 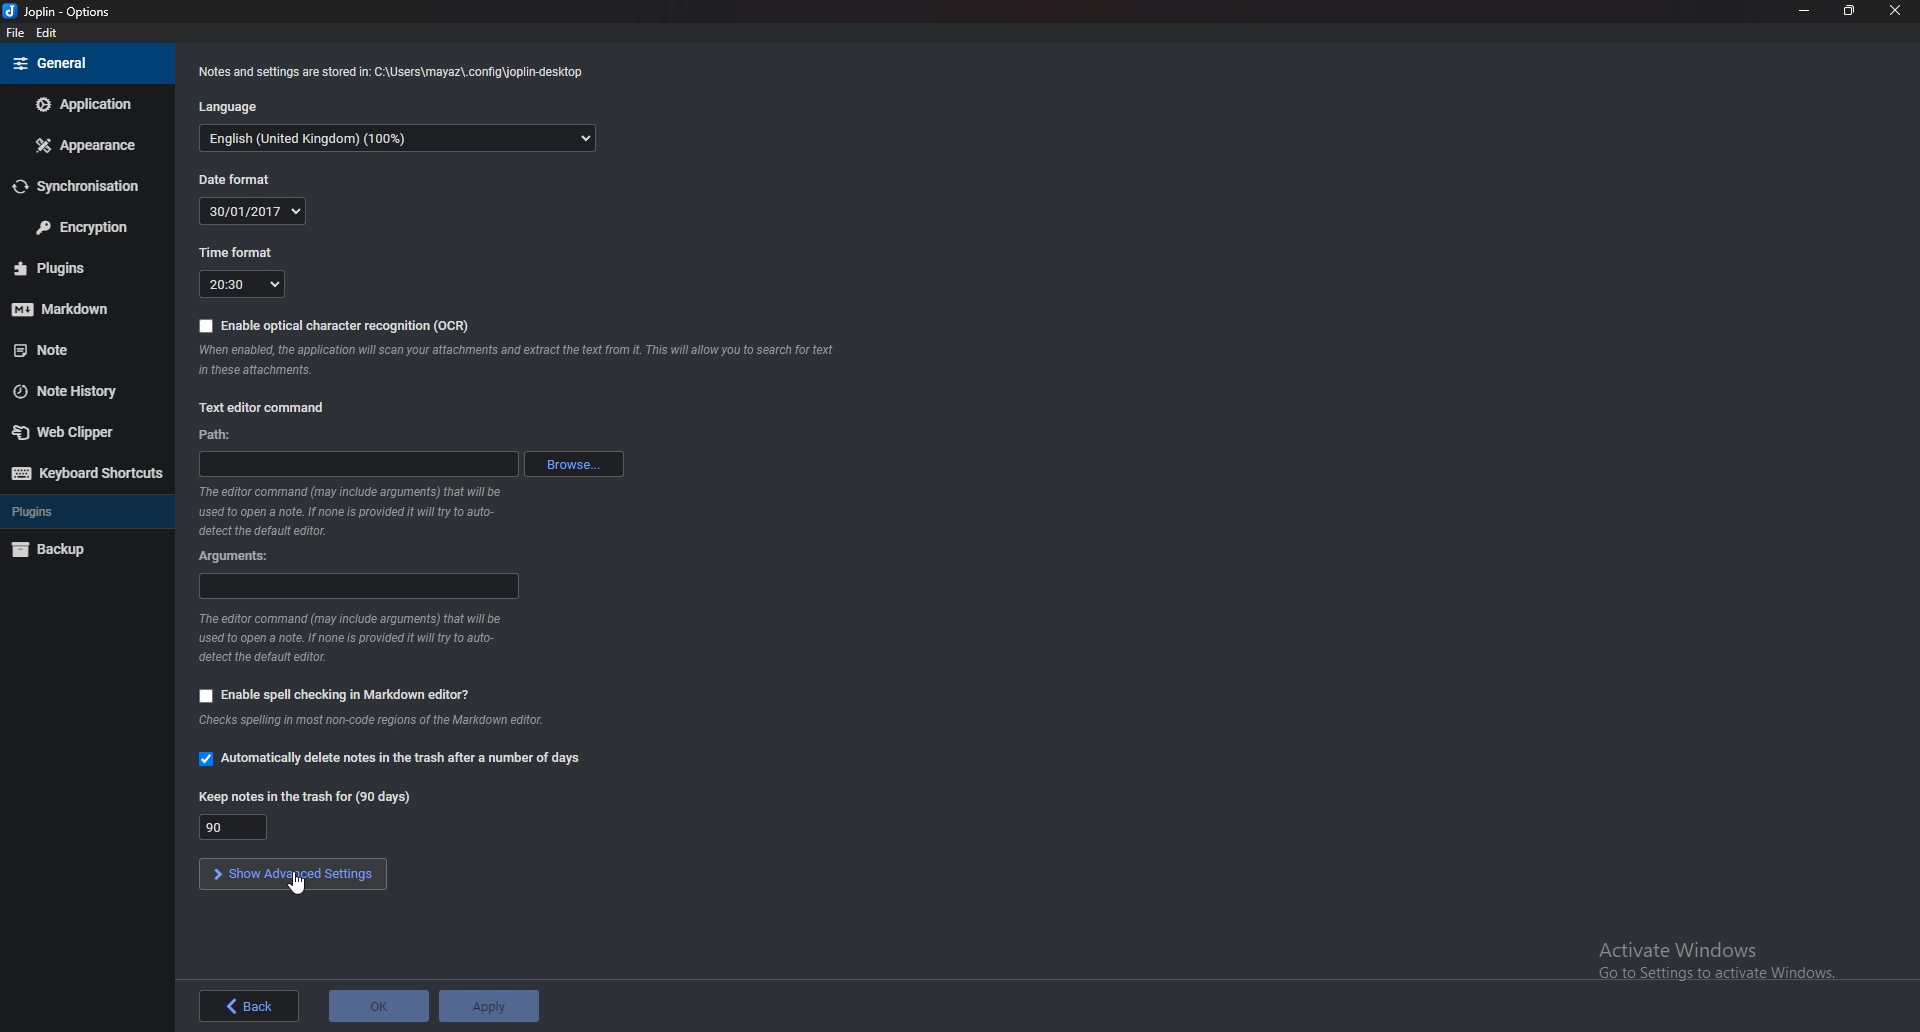 I want to click on path, so click(x=358, y=462).